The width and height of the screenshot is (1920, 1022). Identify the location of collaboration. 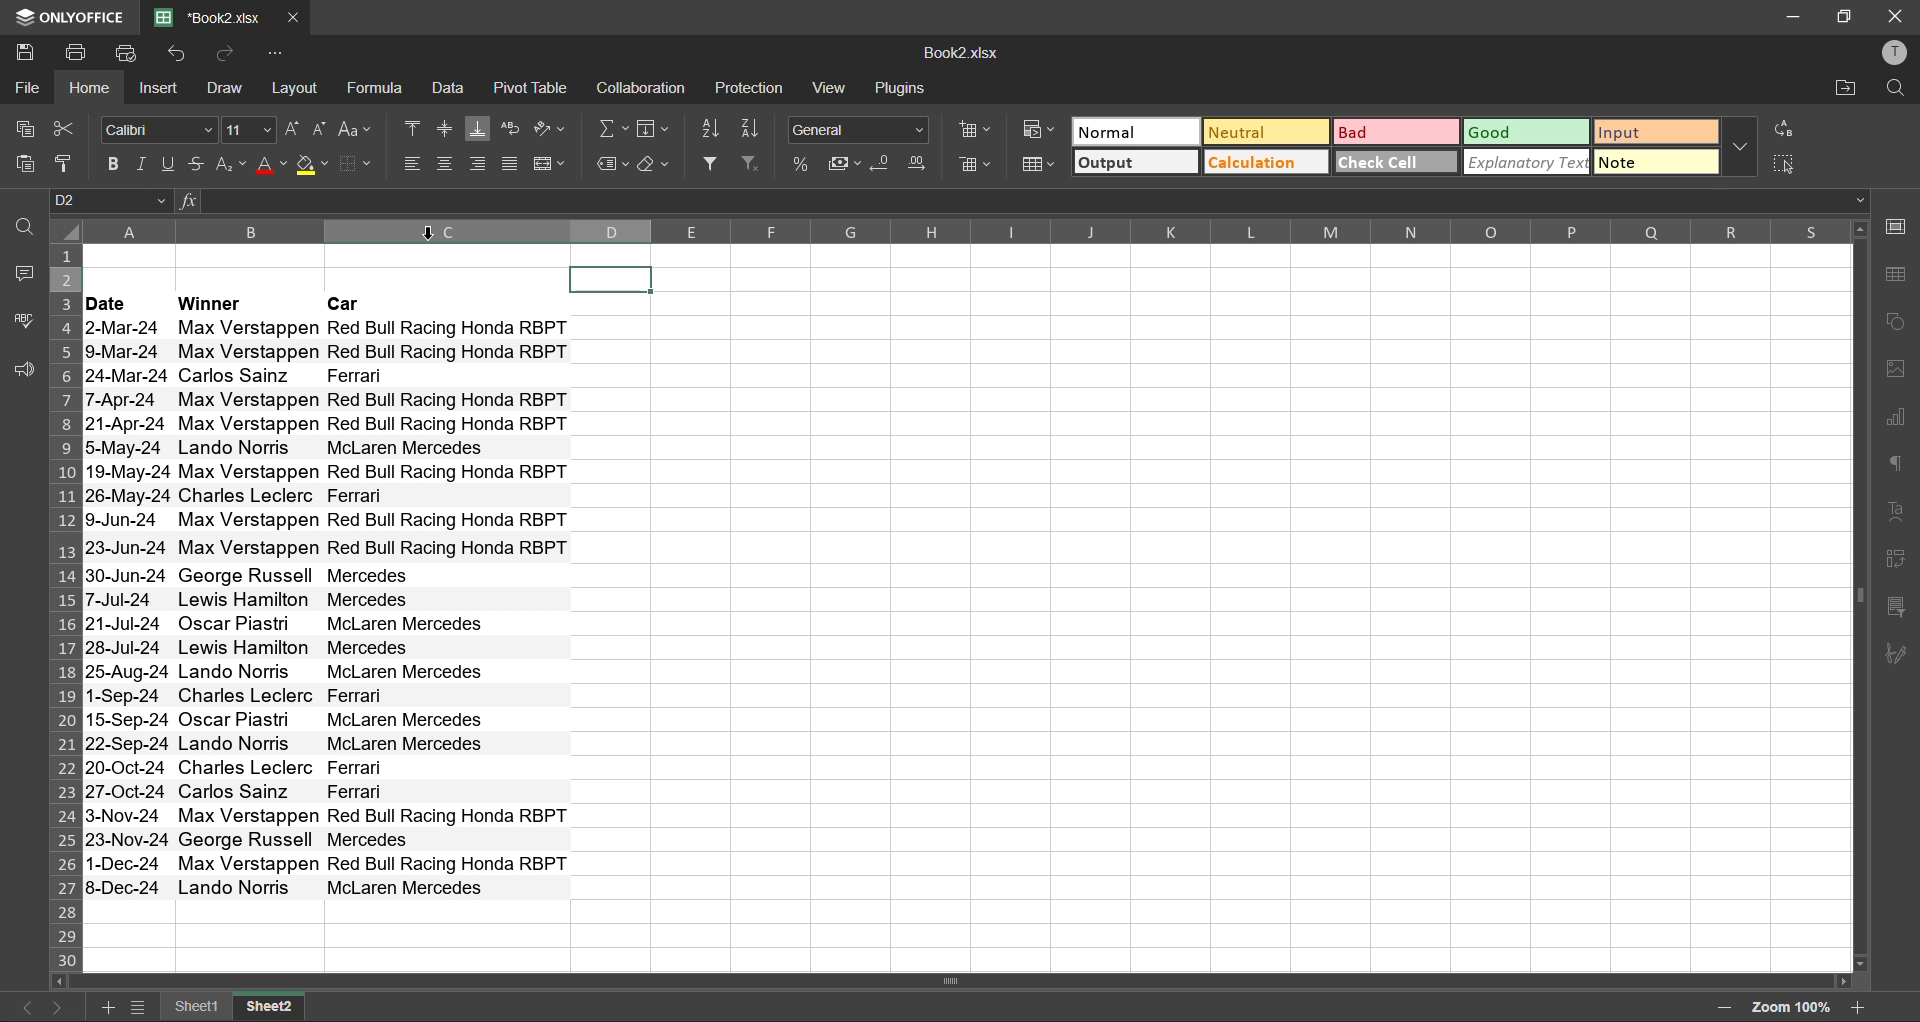
(646, 91).